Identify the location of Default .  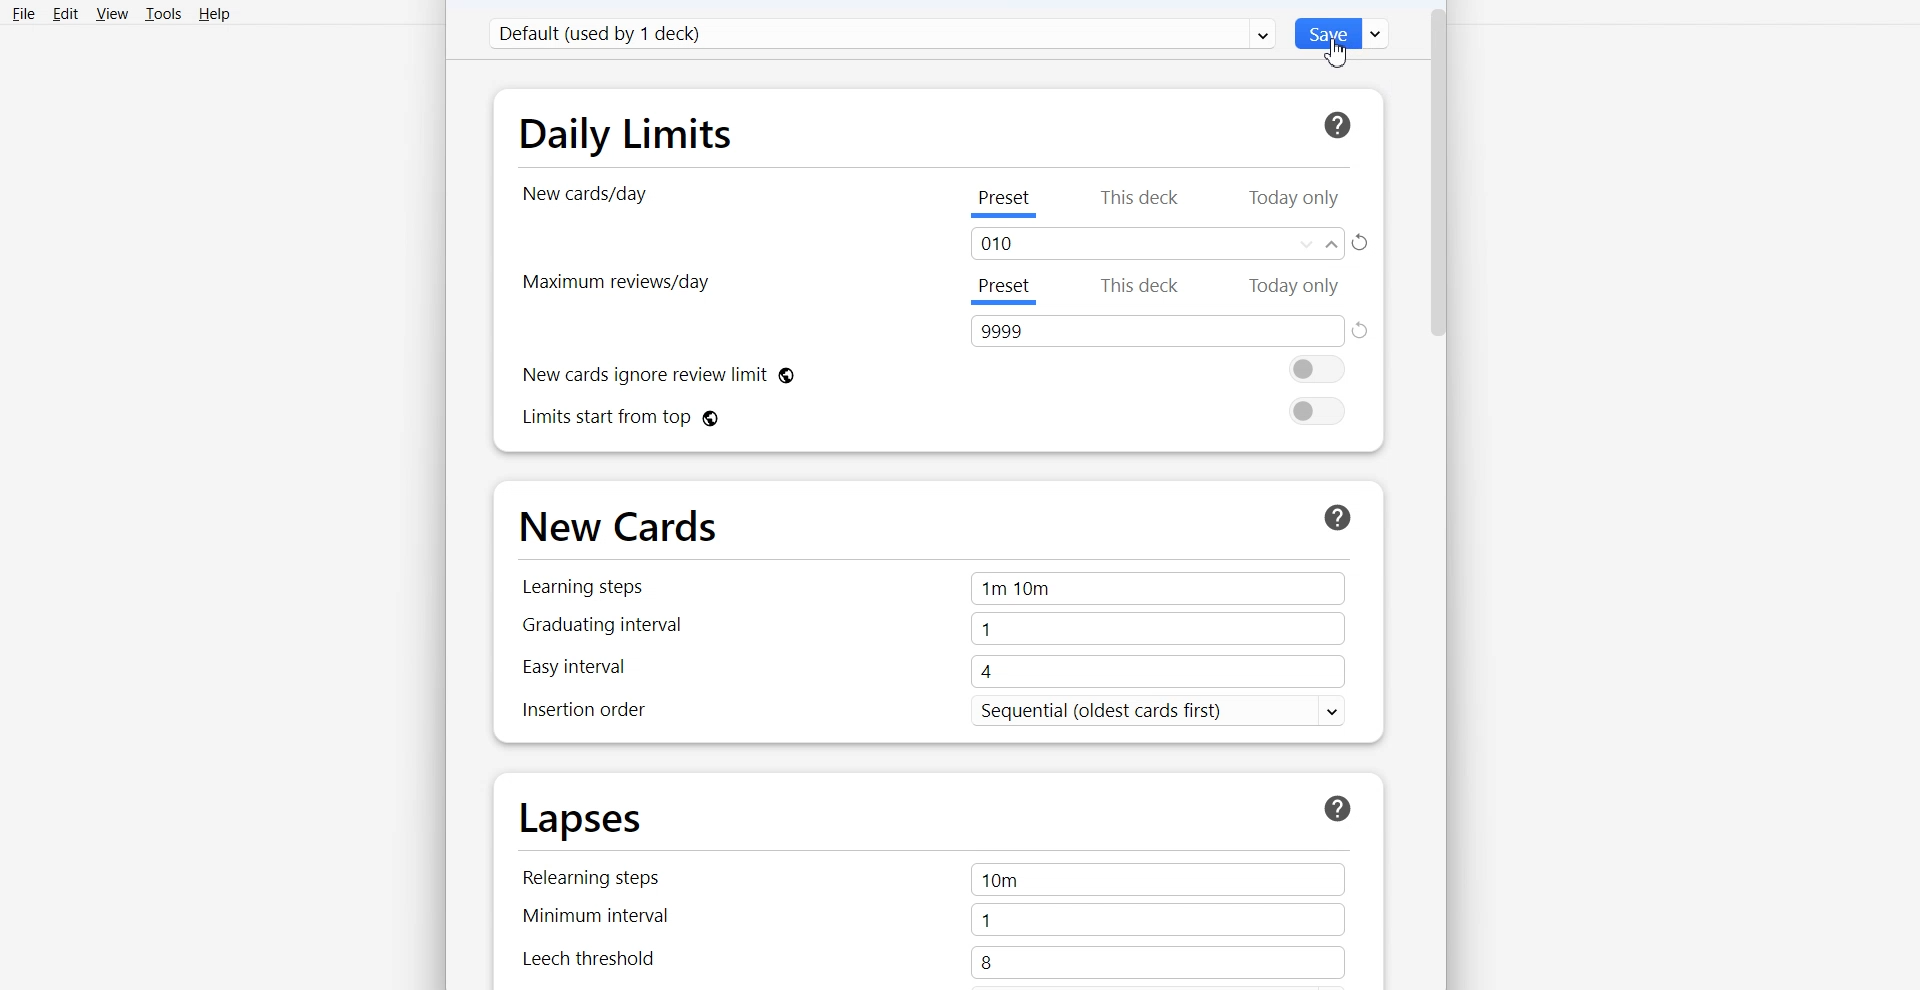
(881, 33).